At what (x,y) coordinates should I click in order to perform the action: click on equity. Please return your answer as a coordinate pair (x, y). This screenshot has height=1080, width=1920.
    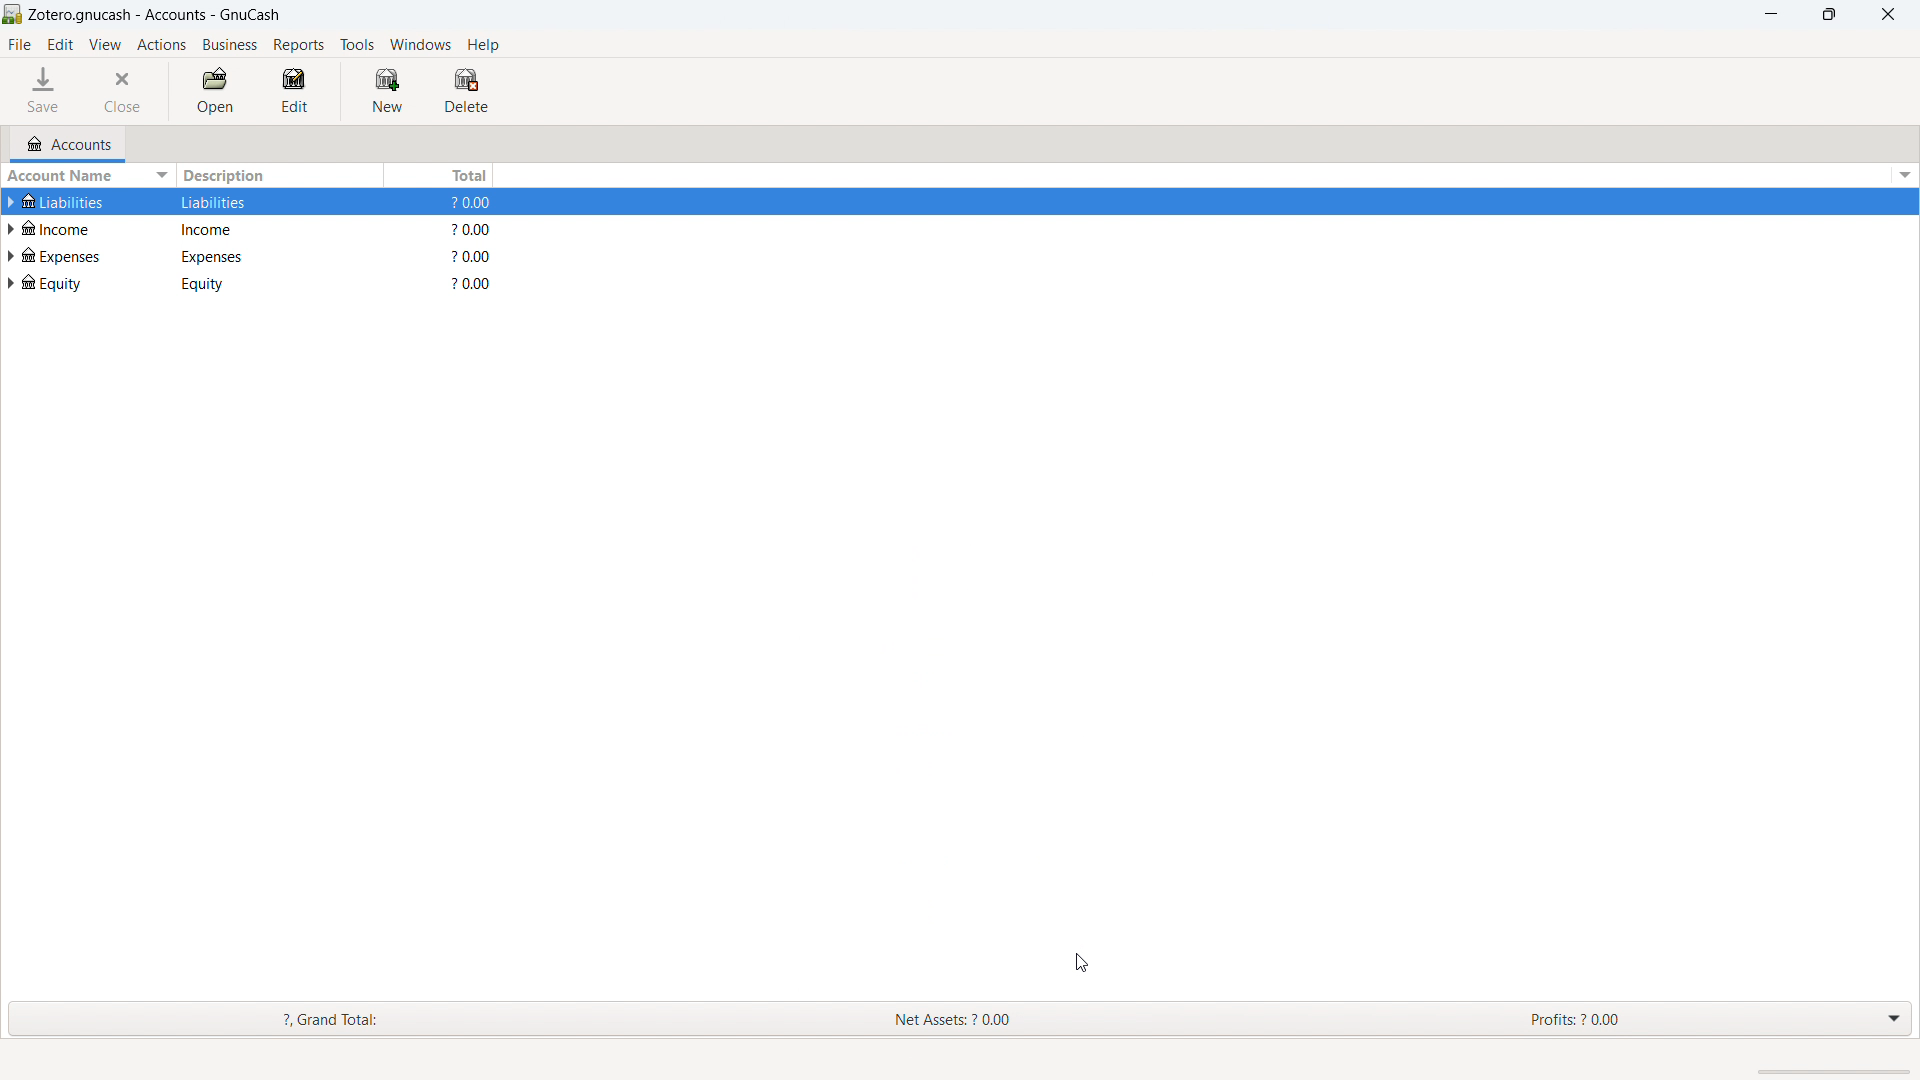
    Looking at the image, I should click on (225, 283).